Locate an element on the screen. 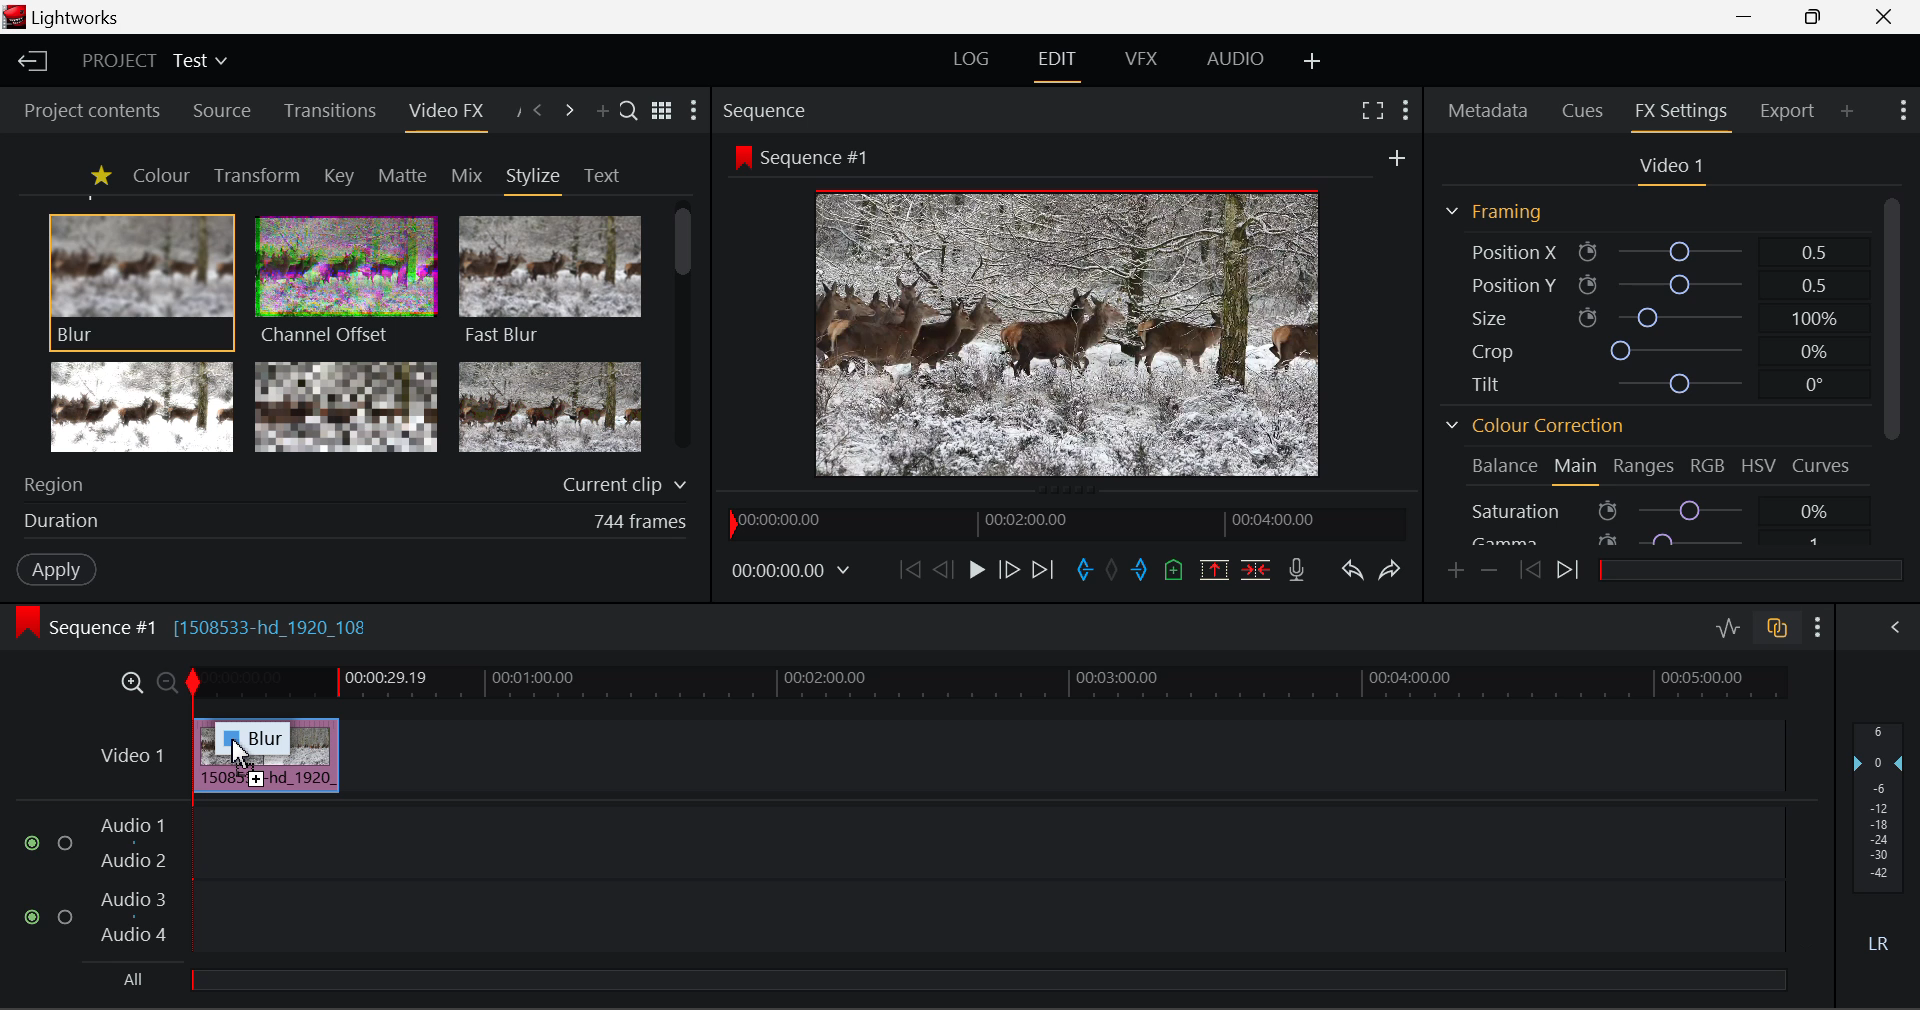 Image resolution: width=1920 pixels, height=1010 pixels. Toggle audio levels editing is located at coordinates (1727, 626).